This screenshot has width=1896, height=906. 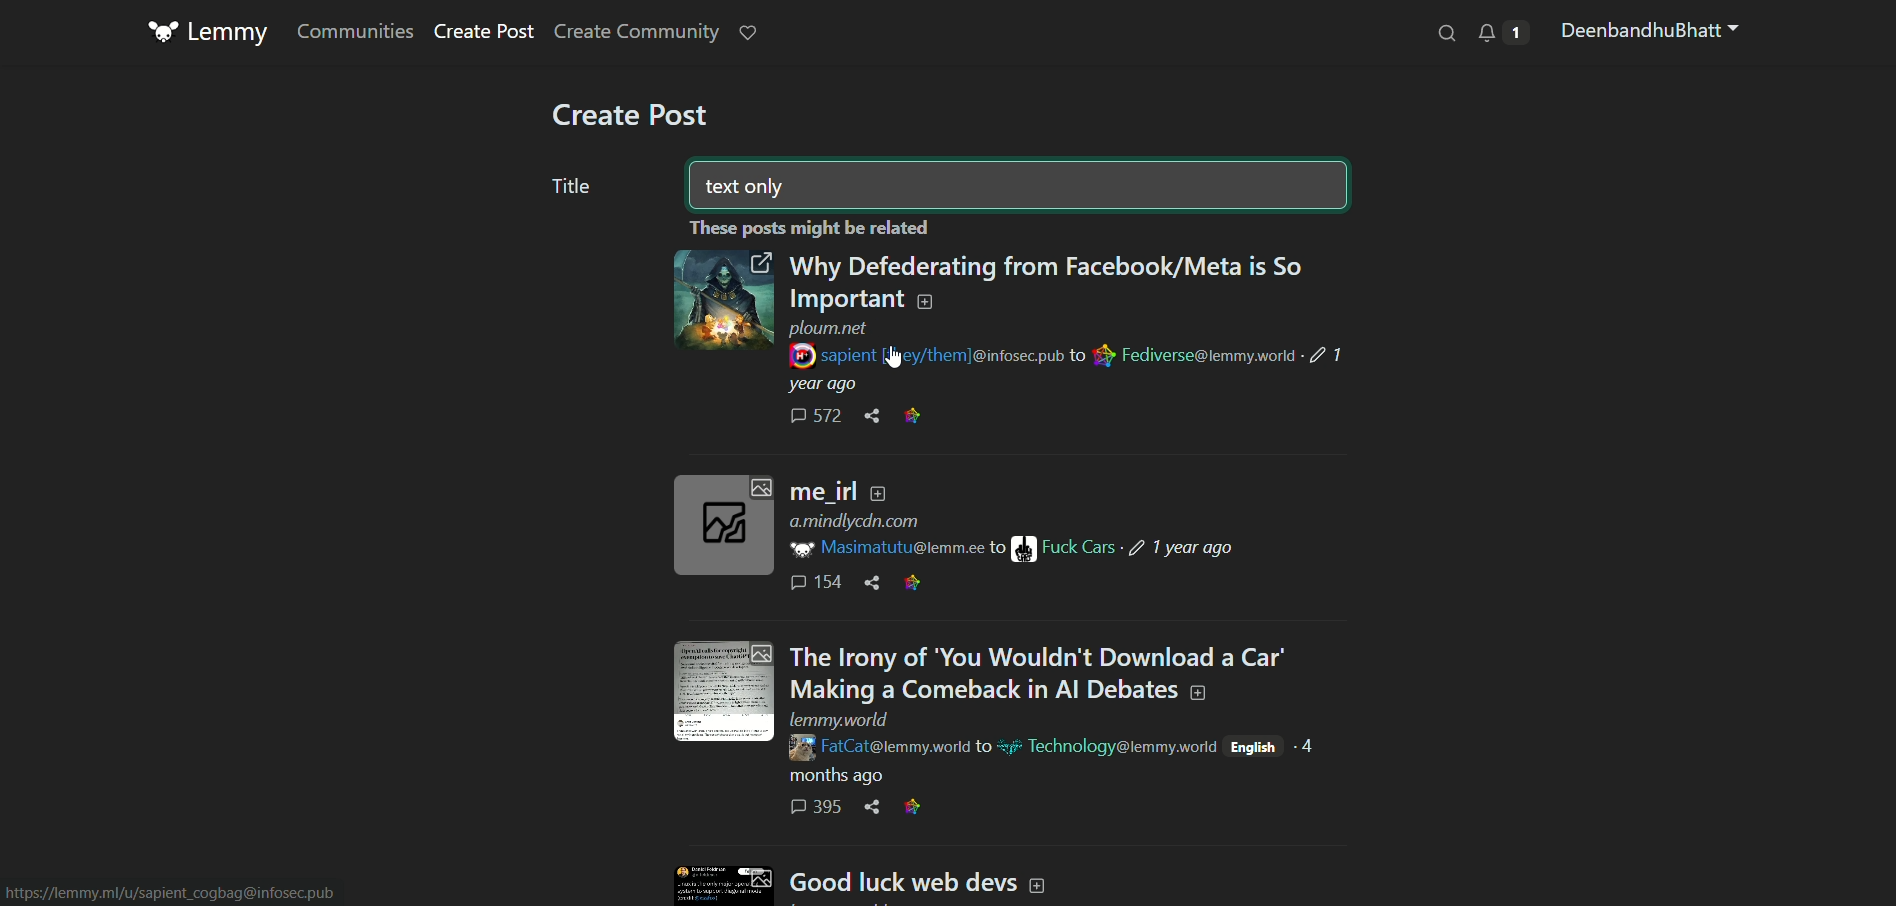 I want to click on Post text, so click(x=983, y=691).